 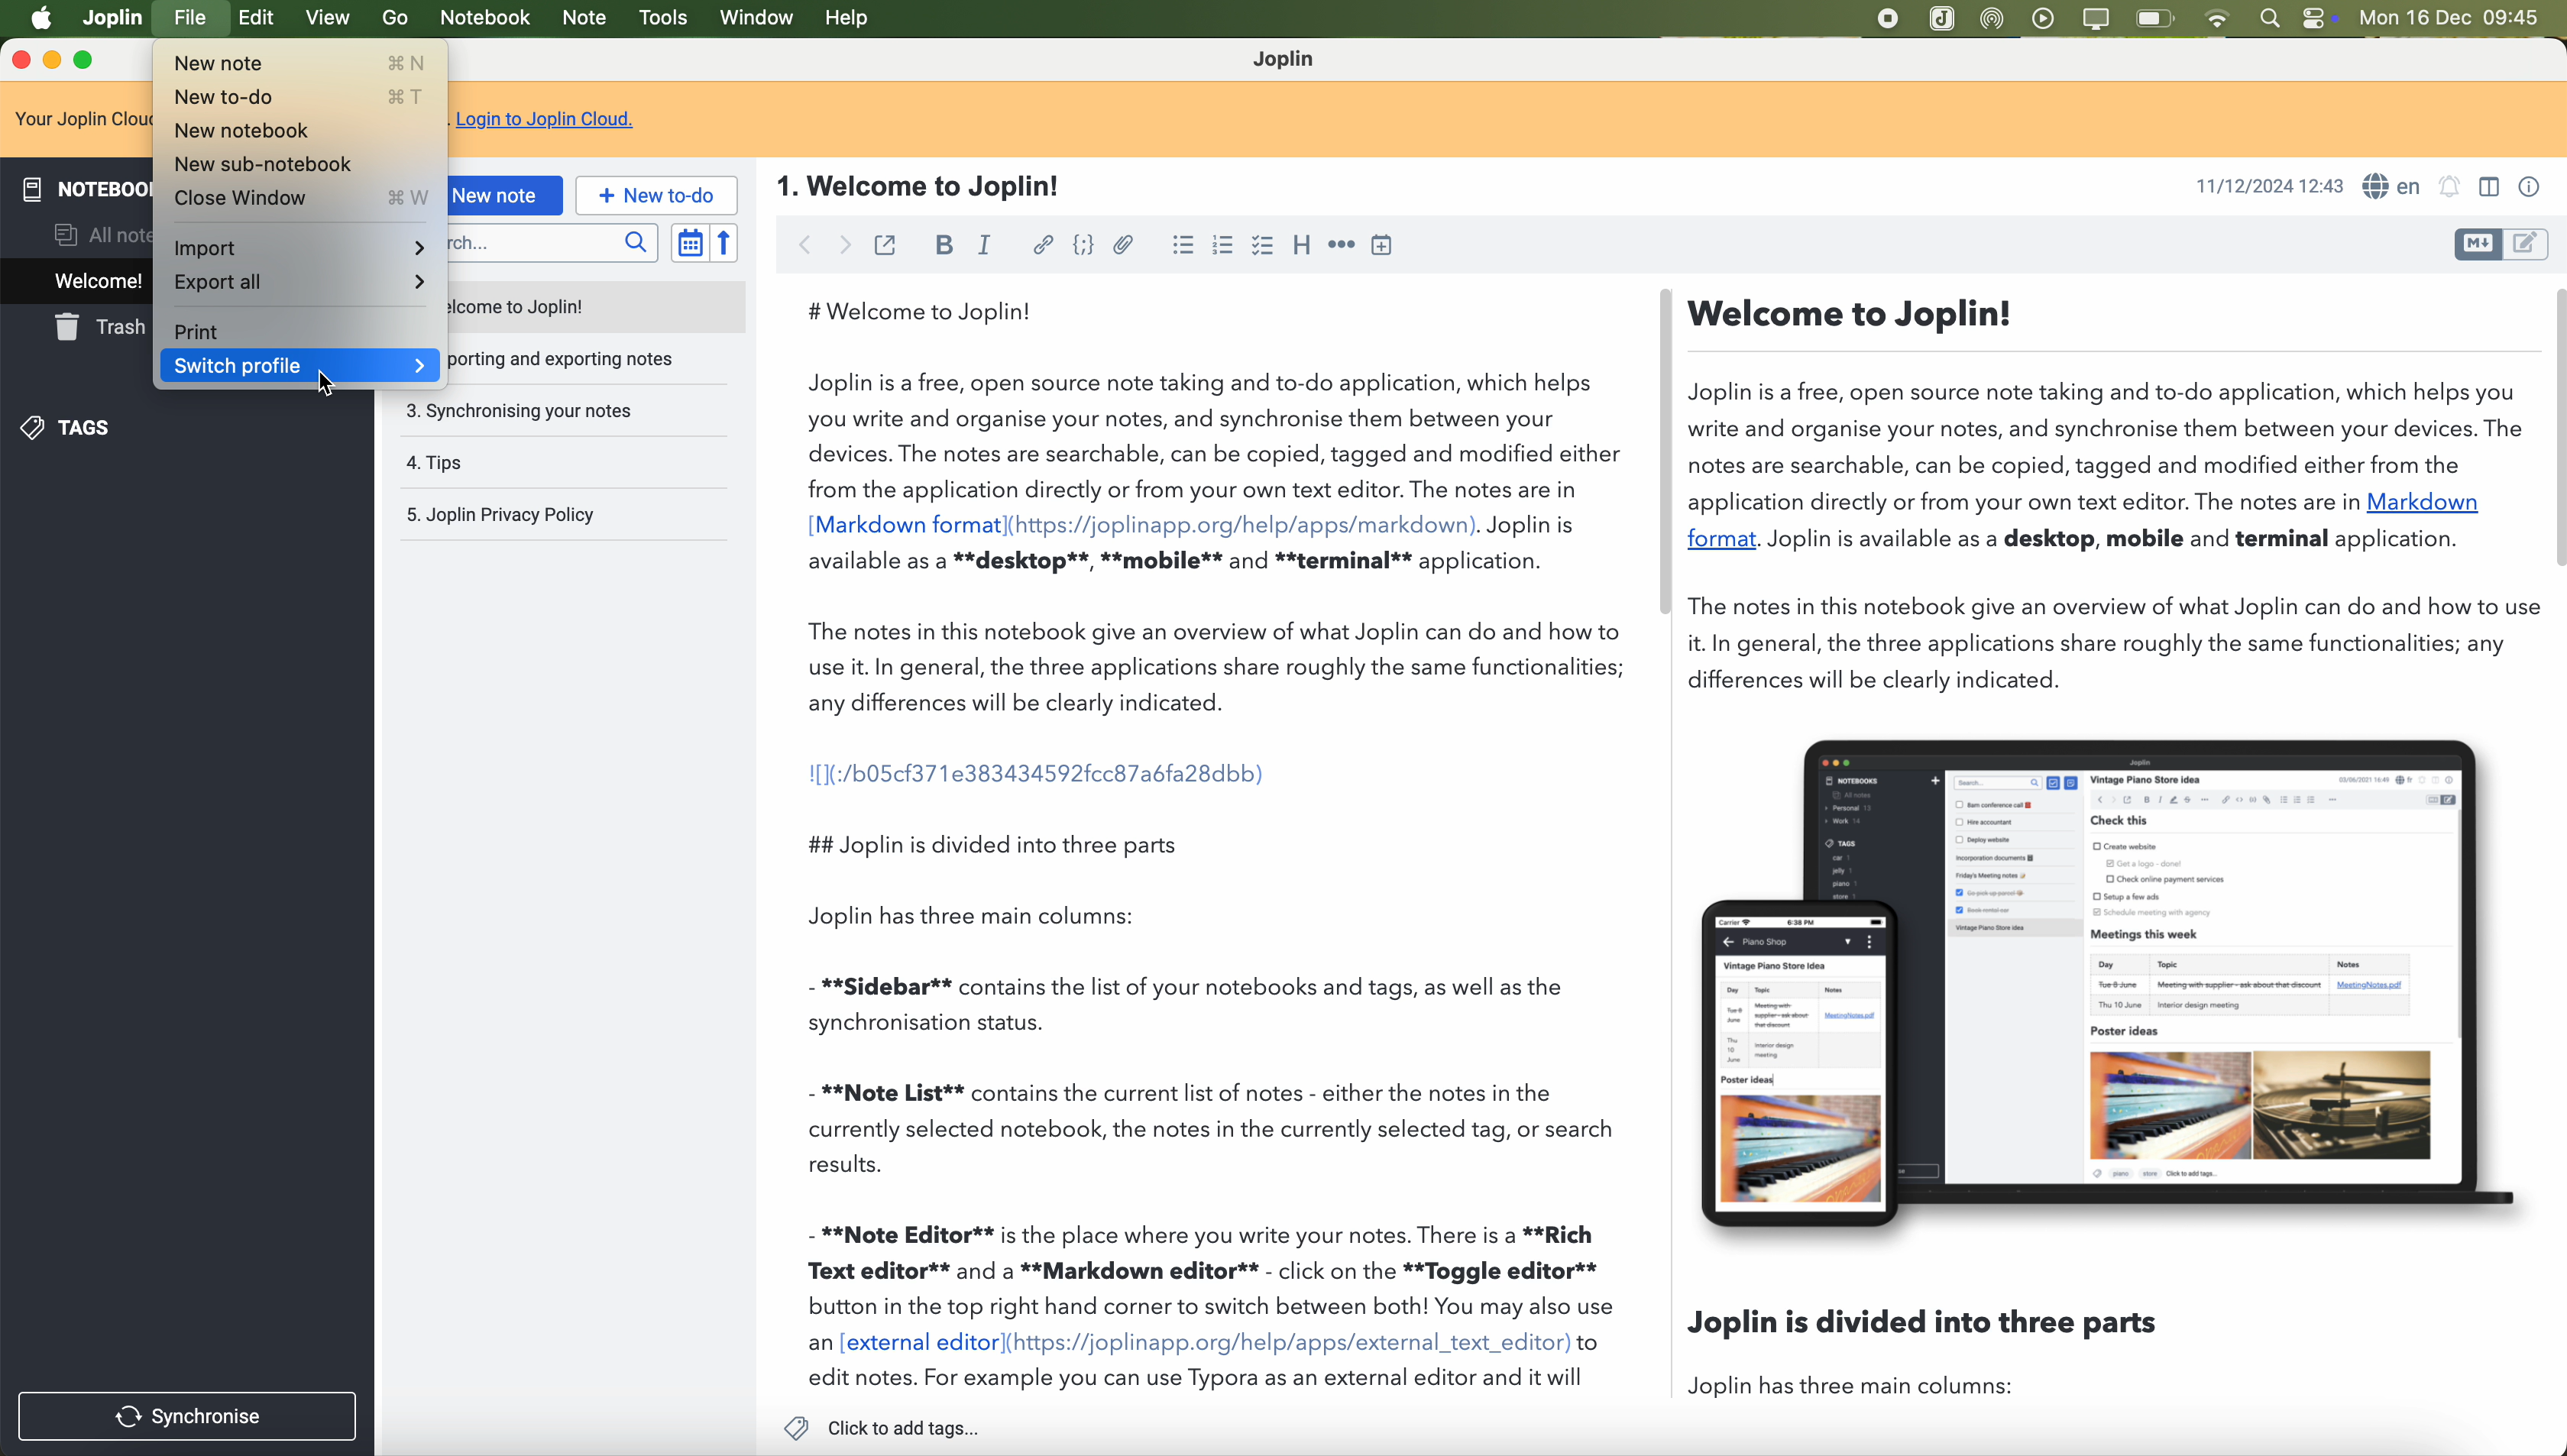 What do you see at coordinates (943, 245) in the screenshot?
I see `bold` at bounding box center [943, 245].